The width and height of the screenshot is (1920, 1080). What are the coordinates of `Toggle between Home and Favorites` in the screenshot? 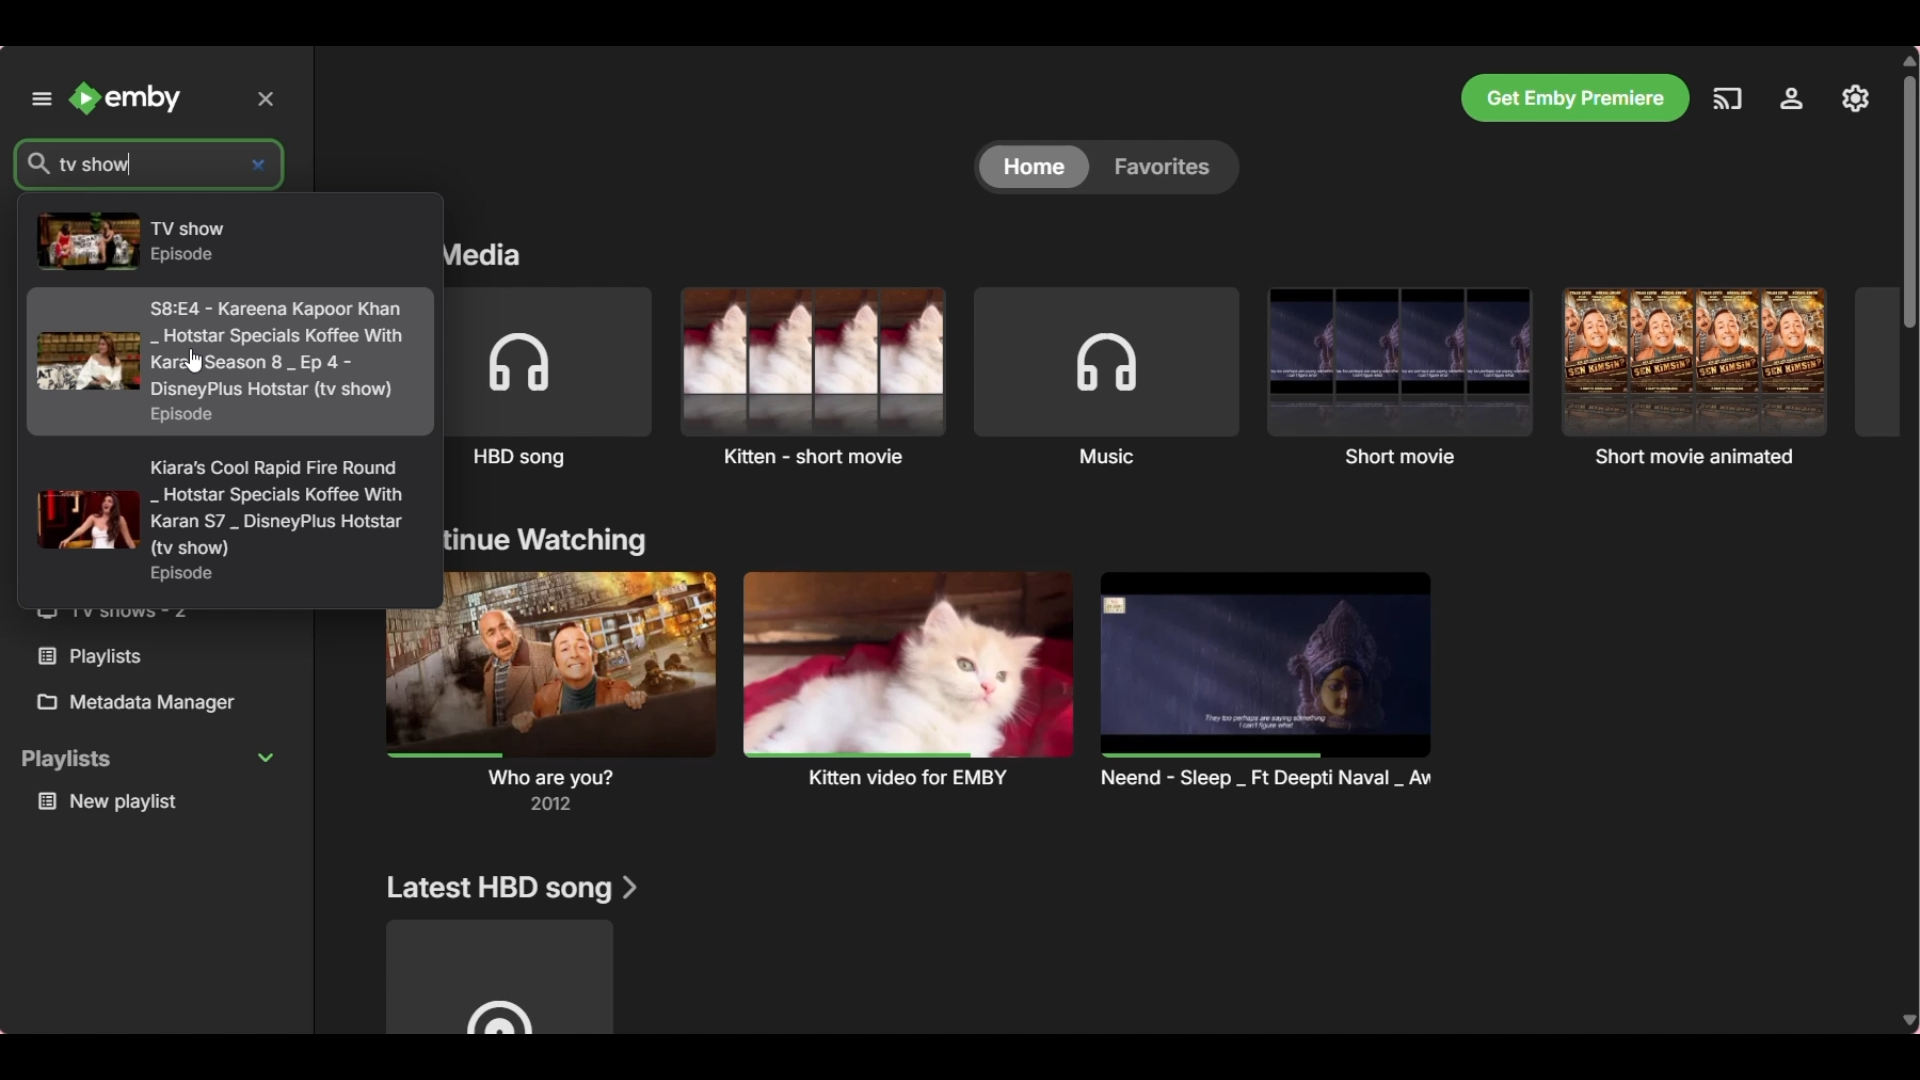 It's located at (1105, 167).